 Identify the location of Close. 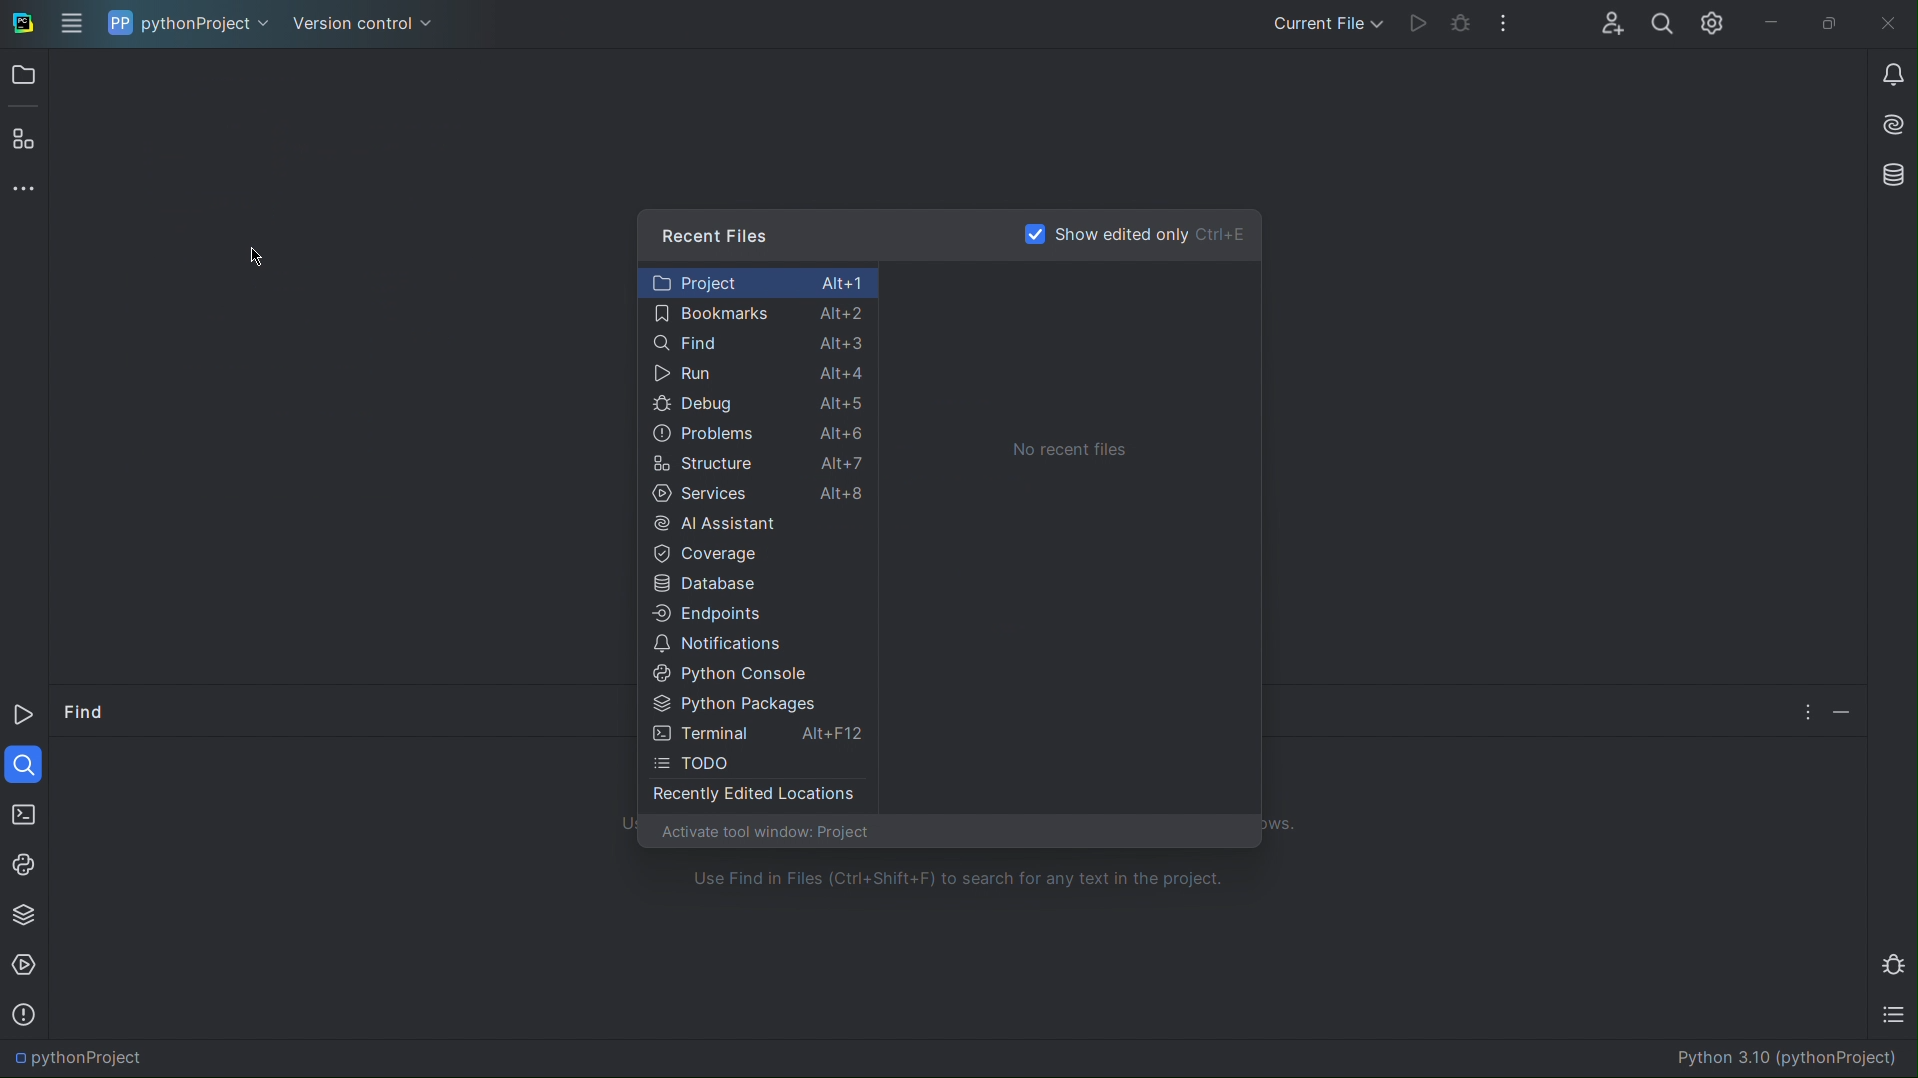
(1889, 25).